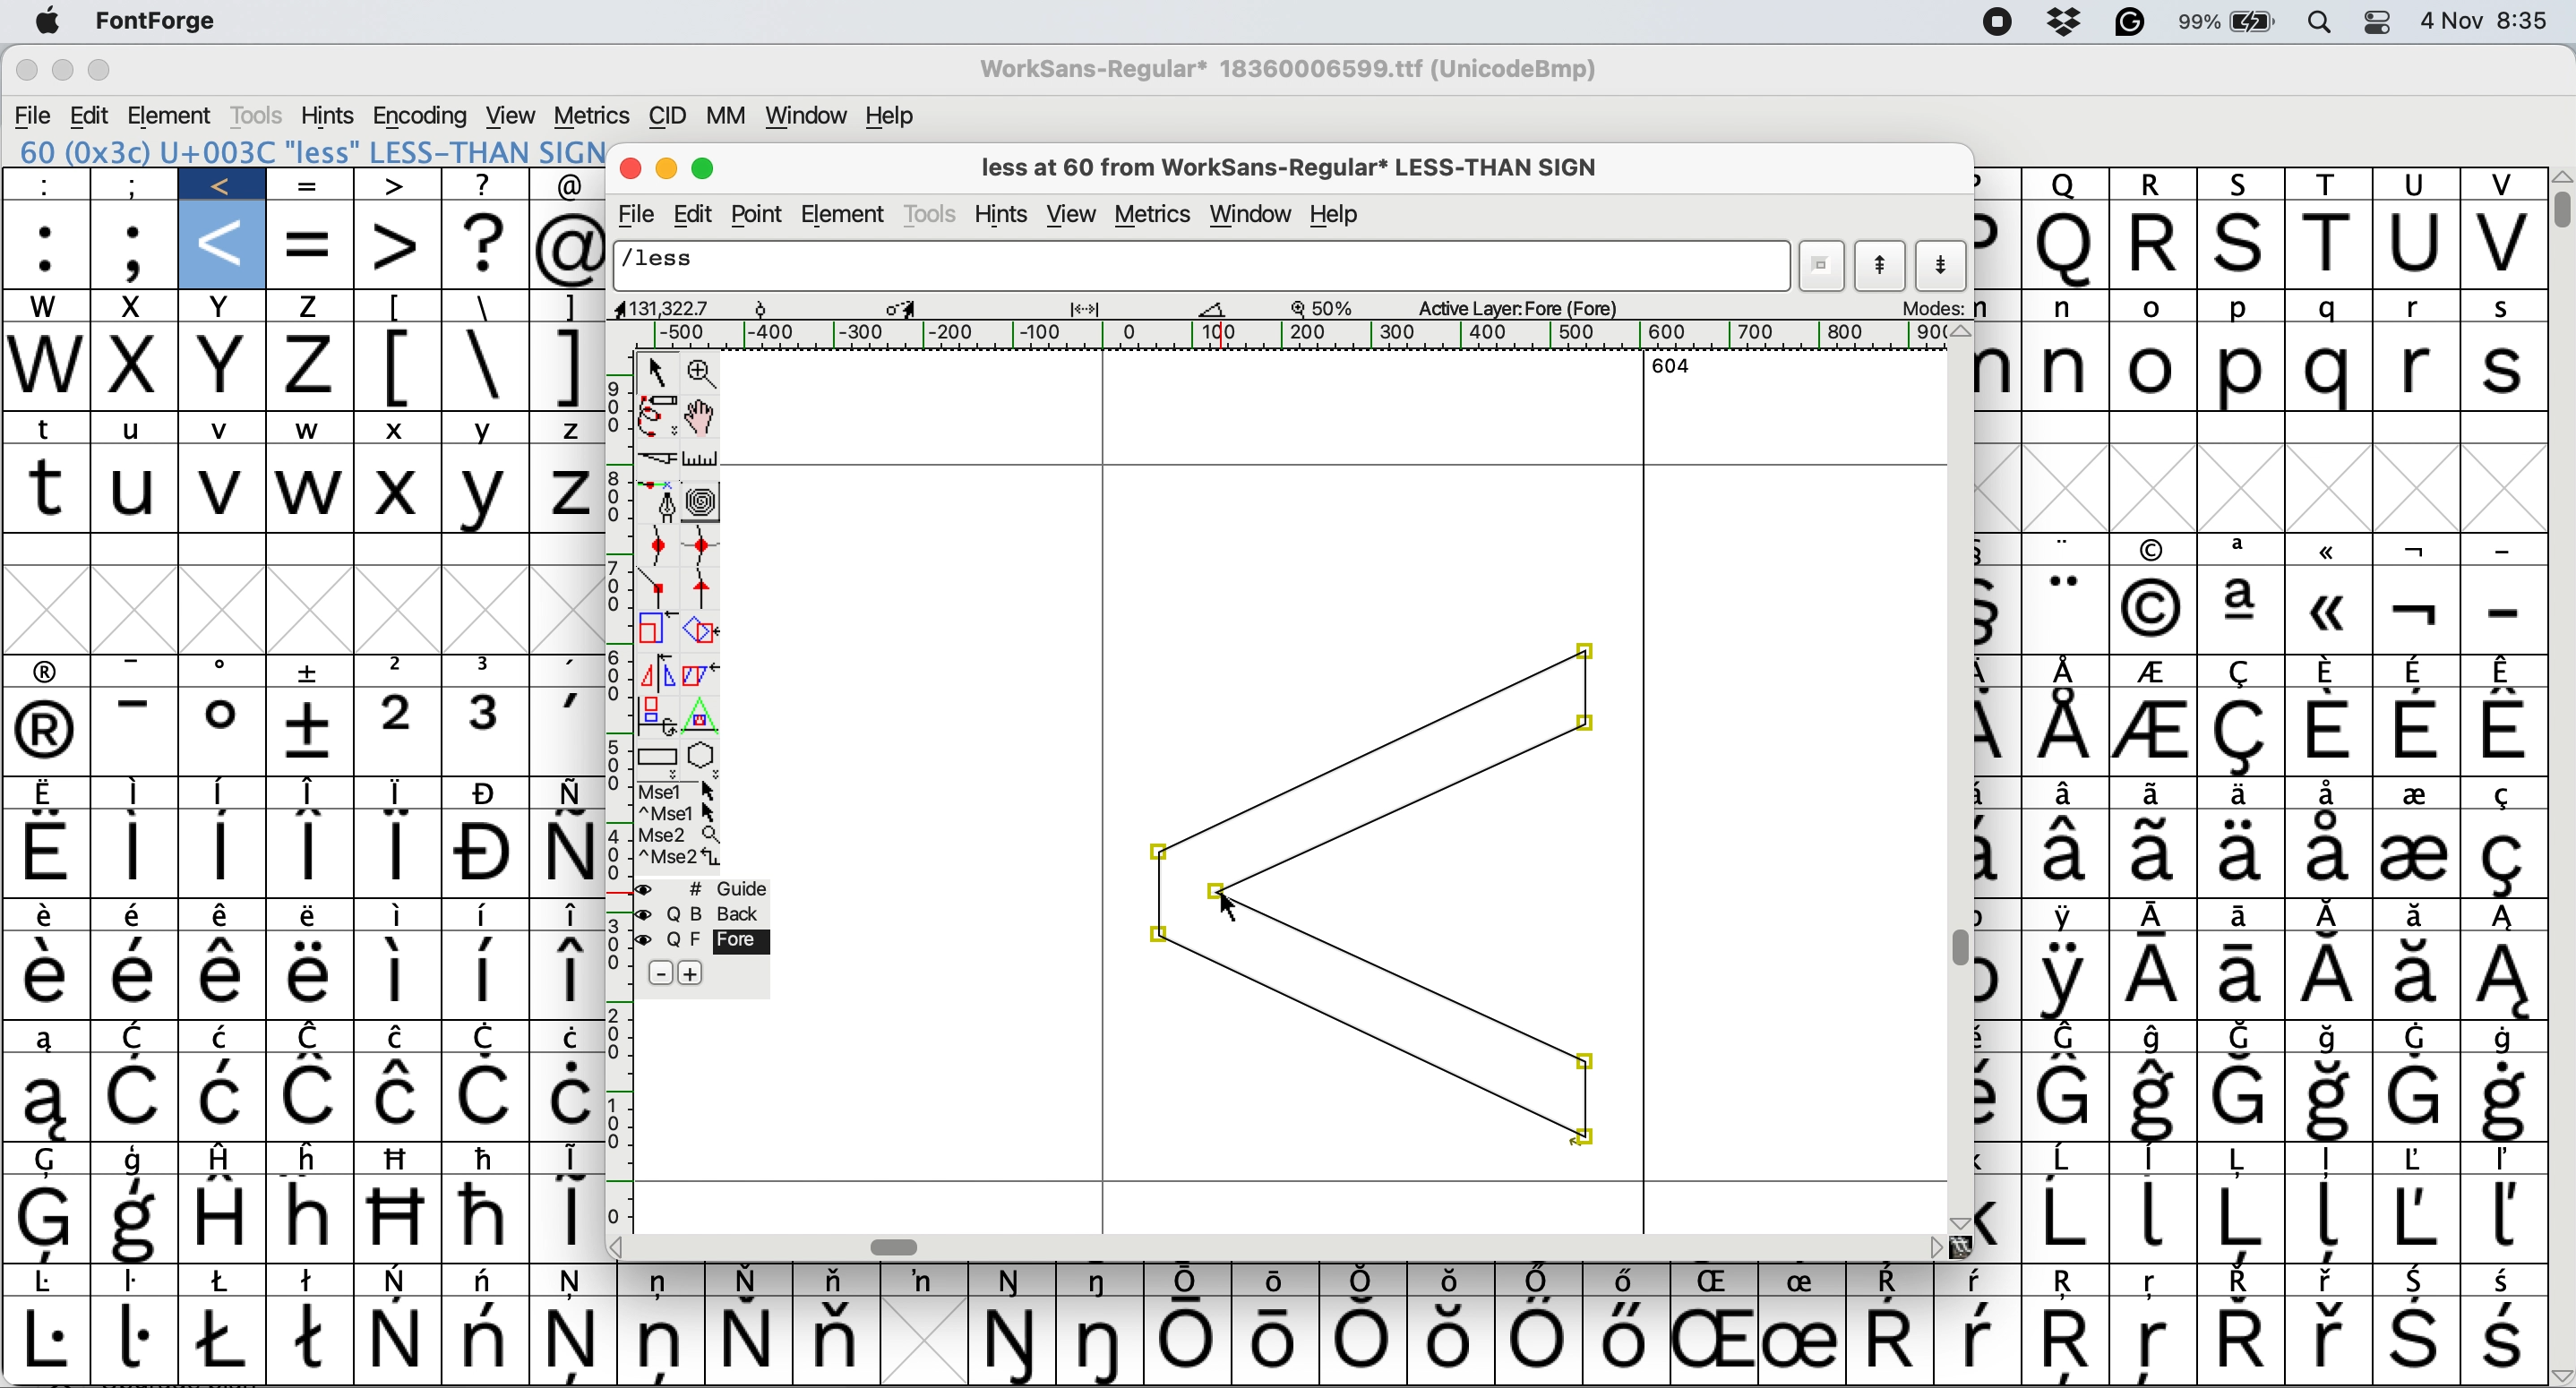 This screenshot has width=2576, height=1388. What do you see at coordinates (2065, 1284) in the screenshot?
I see `Symbol` at bounding box center [2065, 1284].